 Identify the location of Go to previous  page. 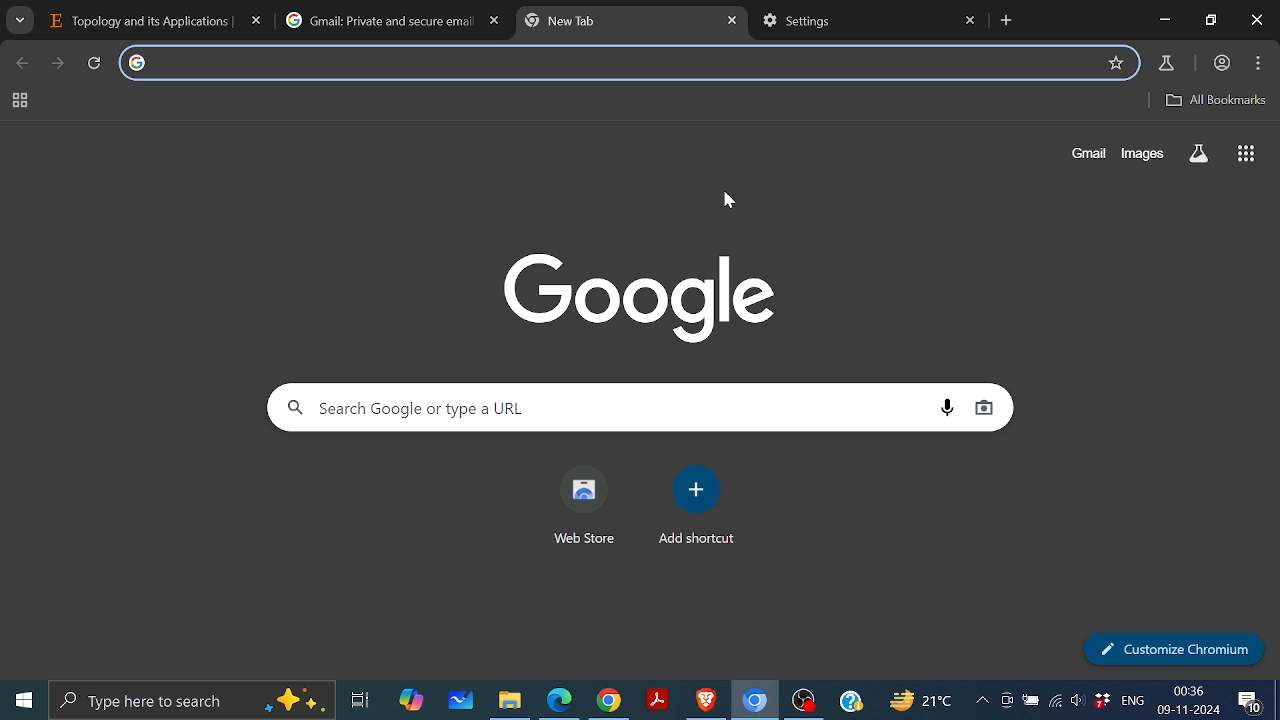
(19, 64).